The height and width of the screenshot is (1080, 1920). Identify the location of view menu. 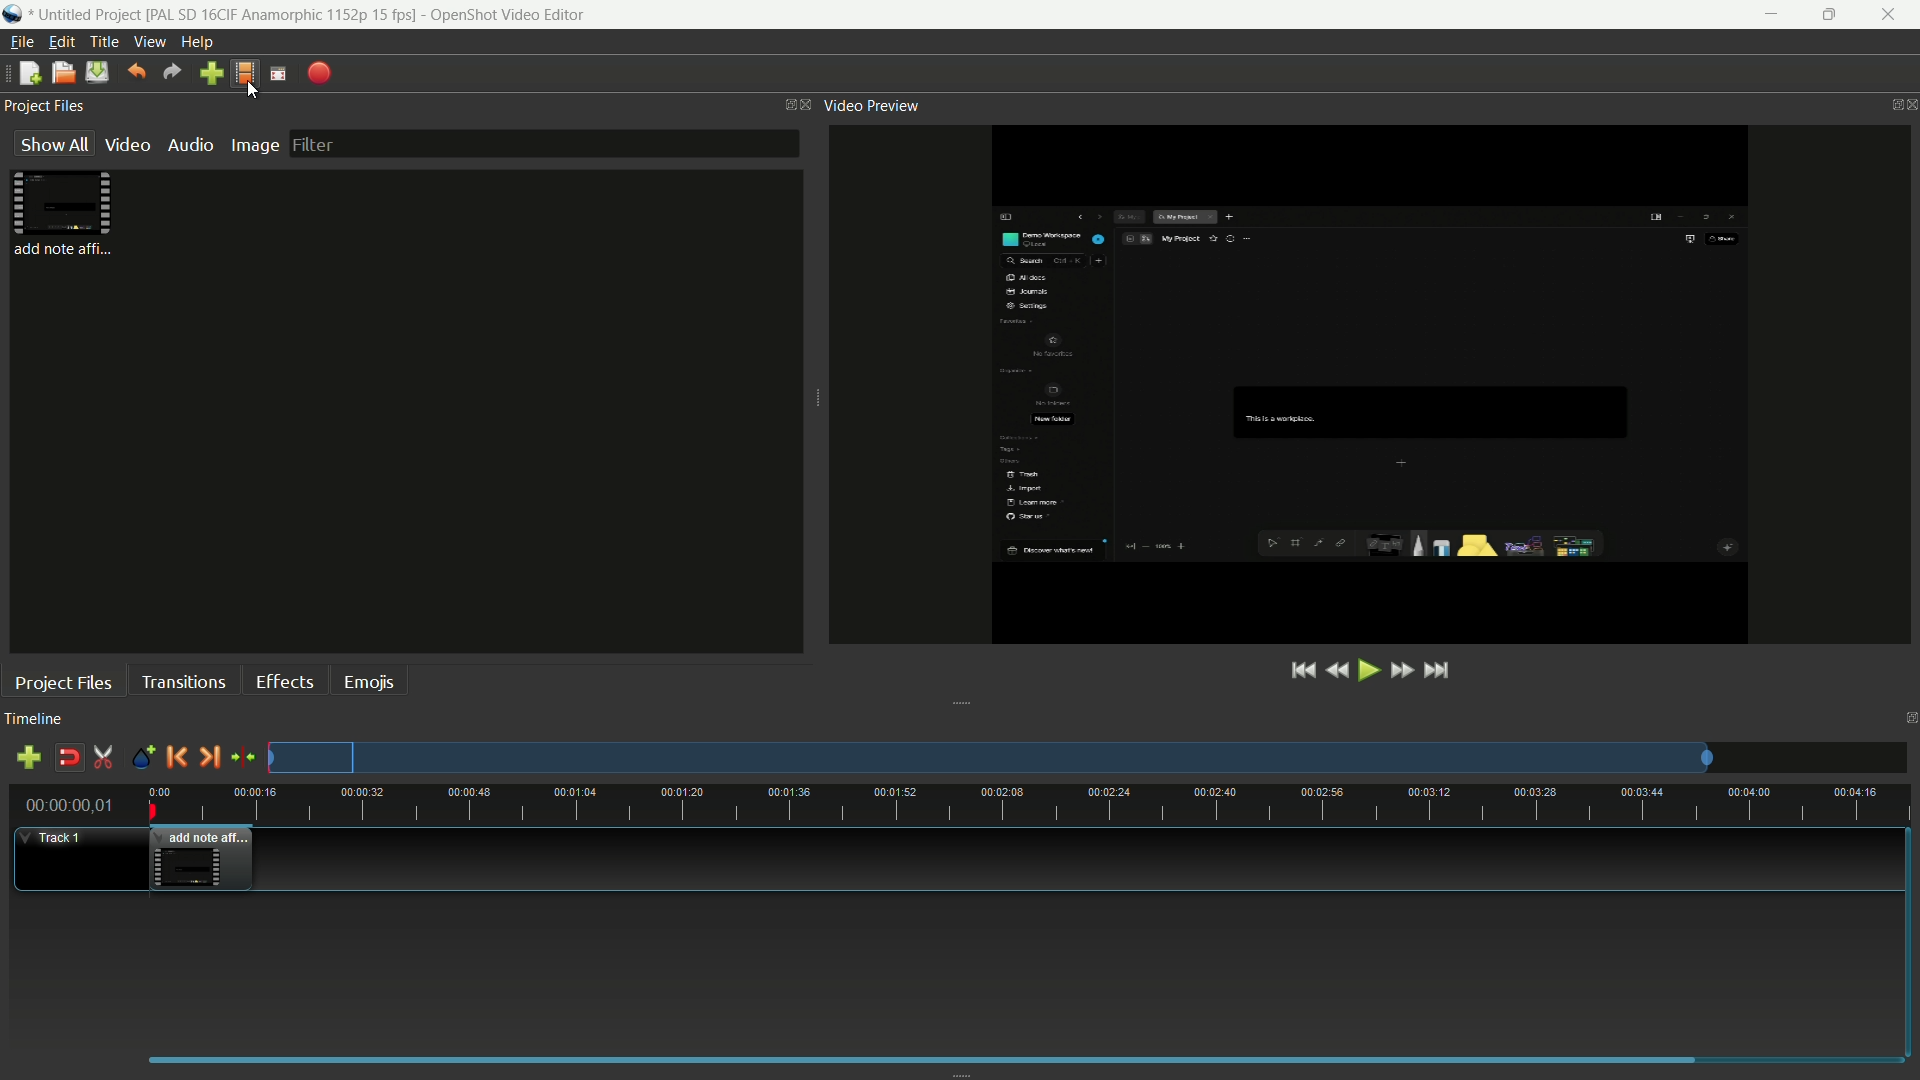
(146, 42).